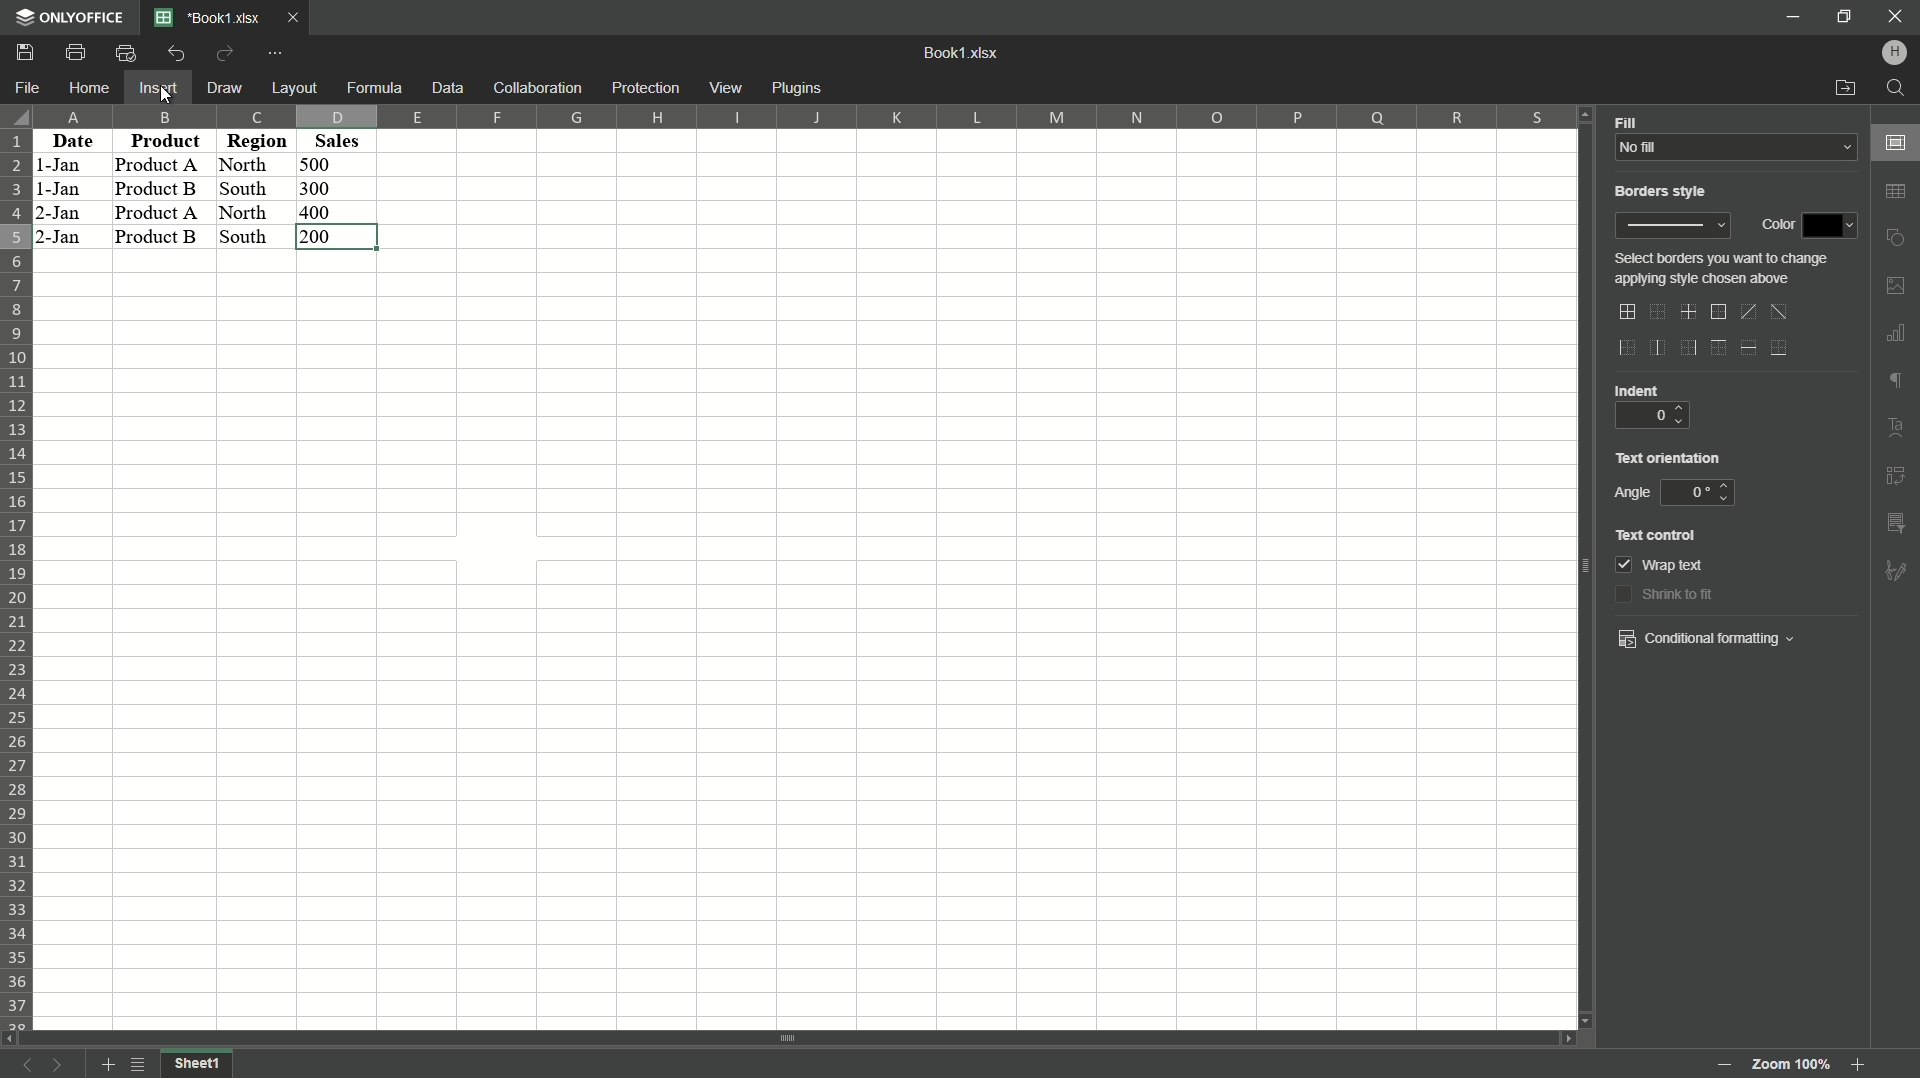 The width and height of the screenshot is (1920, 1080). What do you see at coordinates (19, 580) in the screenshot?
I see `row number` at bounding box center [19, 580].